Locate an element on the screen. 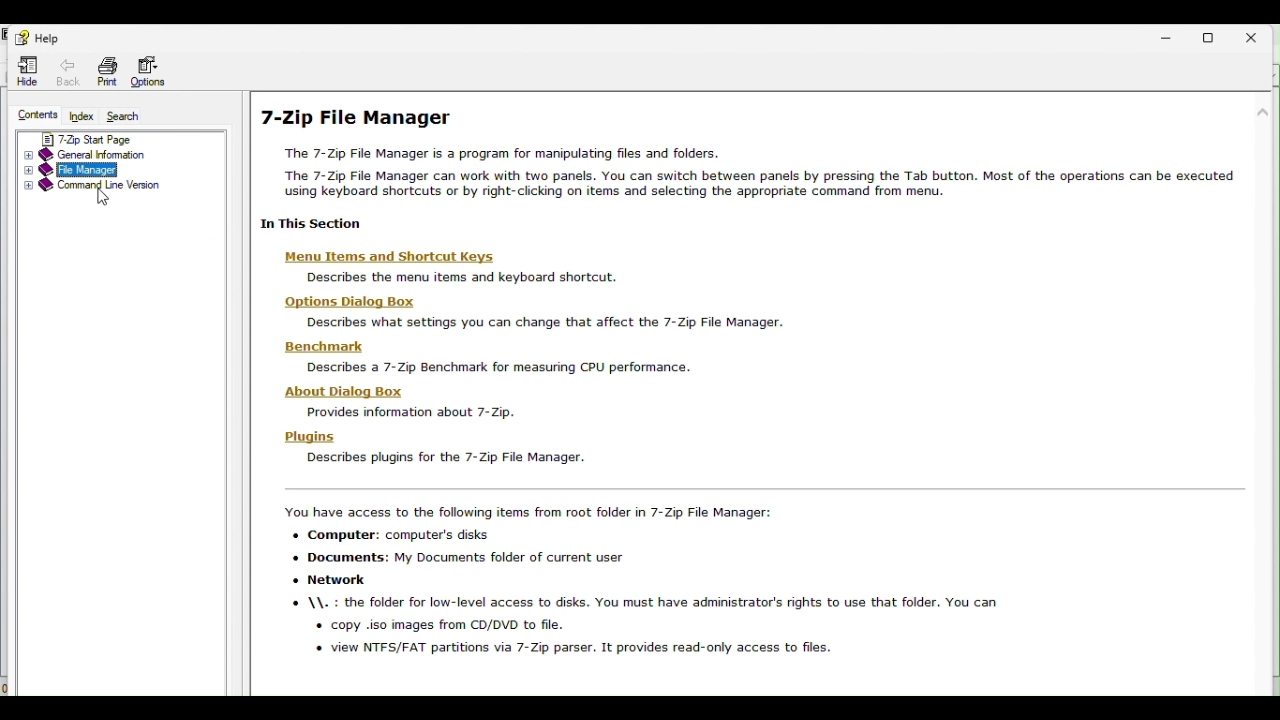  Hide is located at coordinates (30, 70).